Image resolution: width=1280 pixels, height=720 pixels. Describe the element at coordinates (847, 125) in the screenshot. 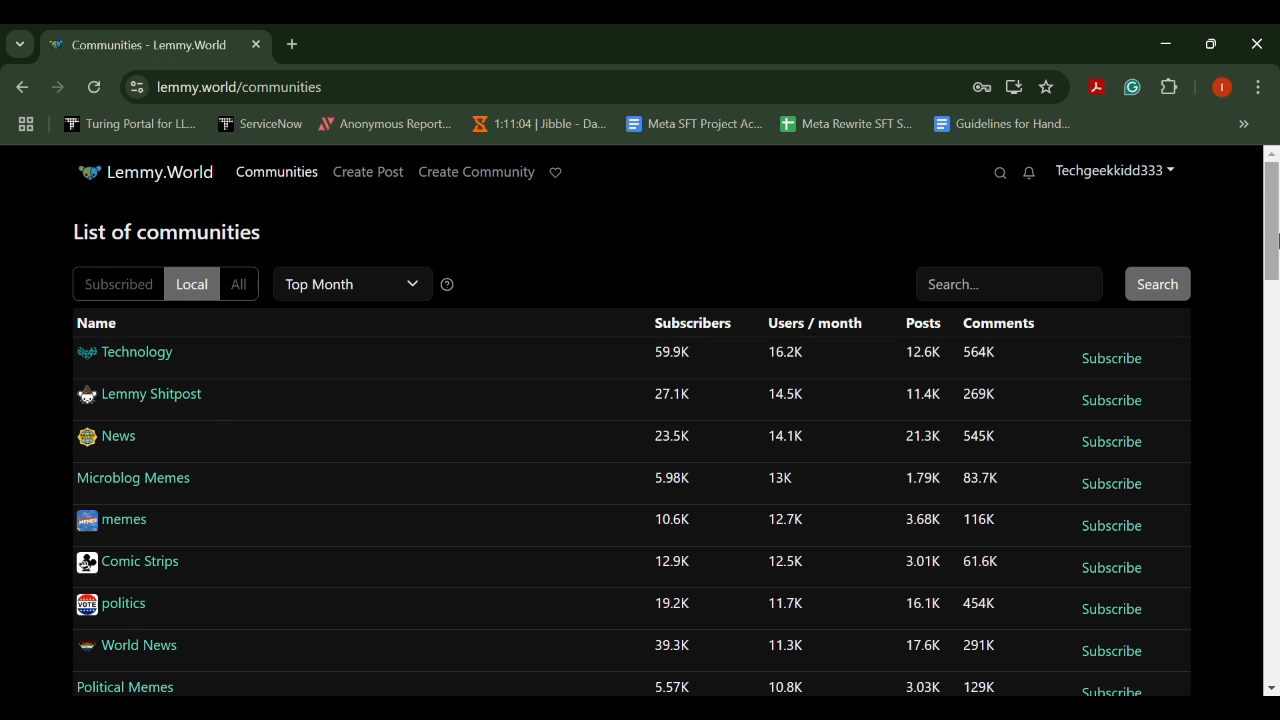

I see `Meta Rewrite SFT S...` at that location.